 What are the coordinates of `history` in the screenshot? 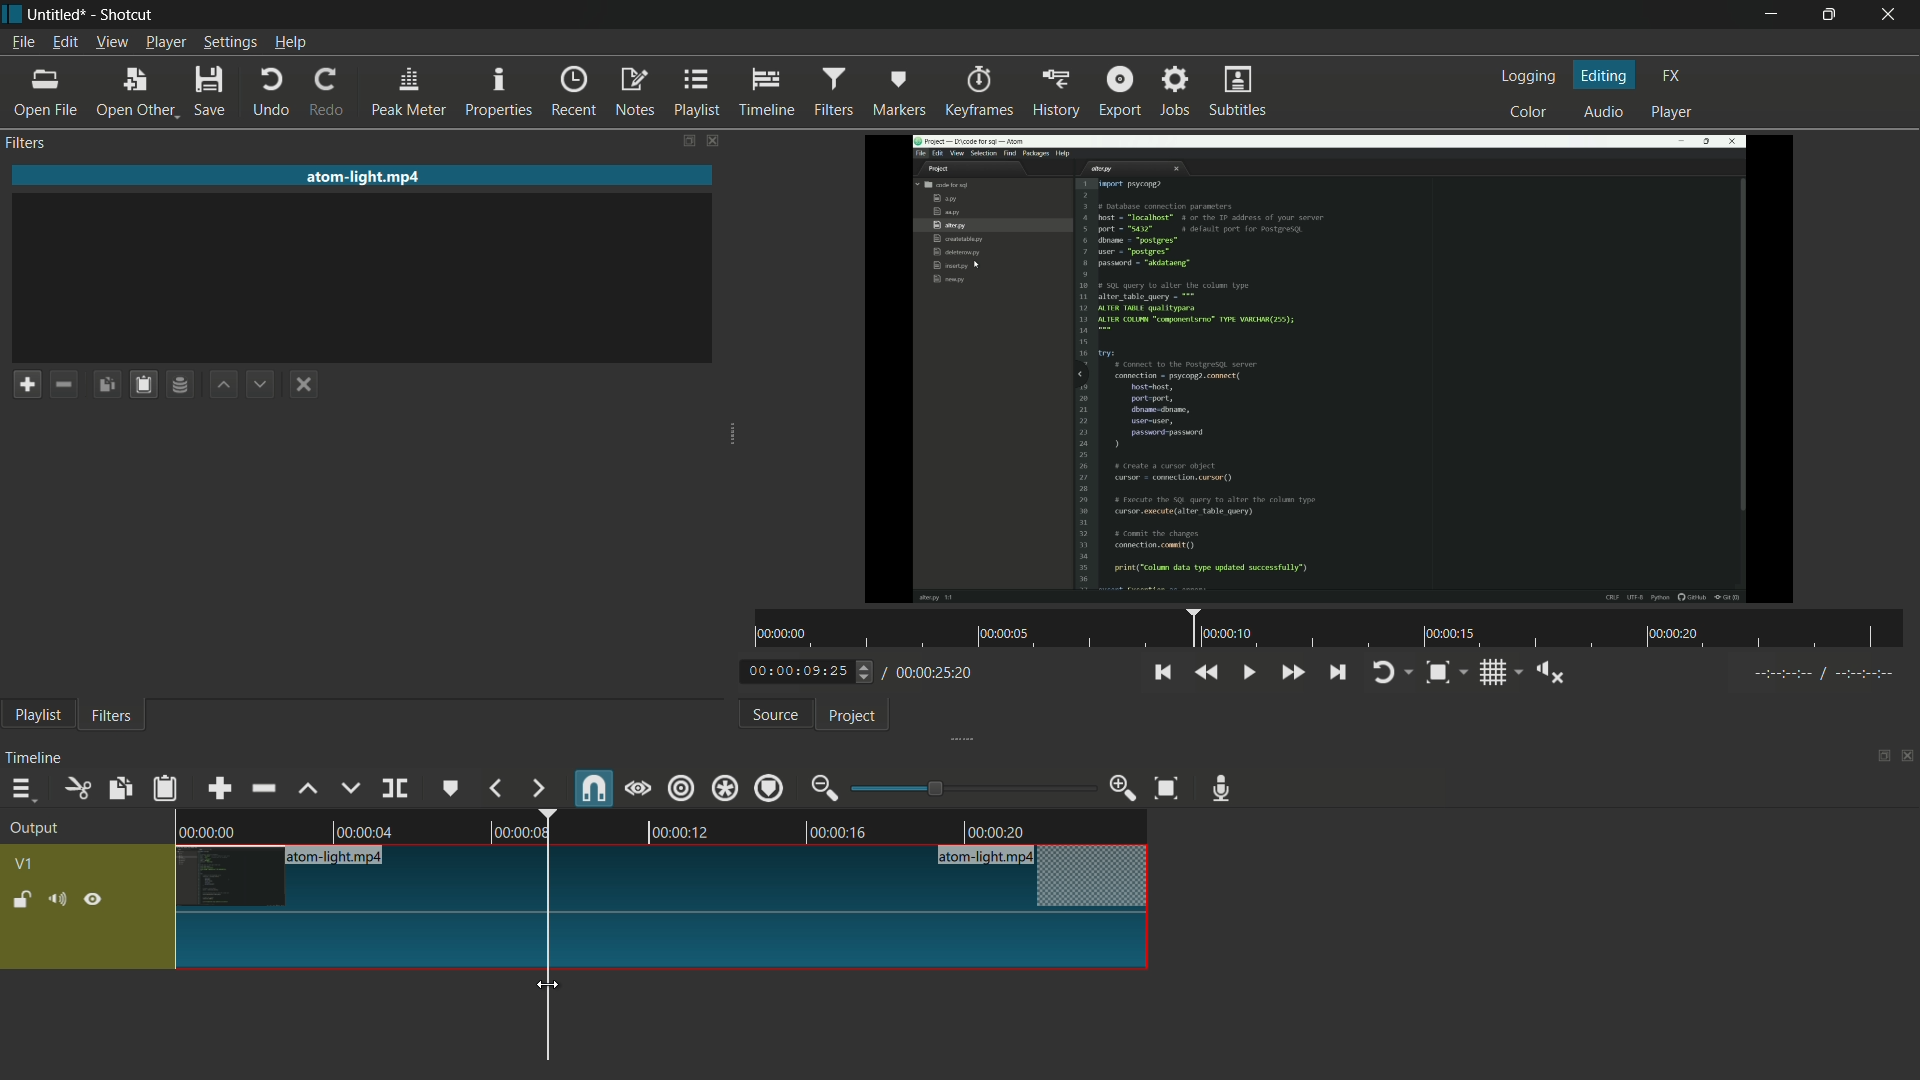 It's located at (1053, 93).